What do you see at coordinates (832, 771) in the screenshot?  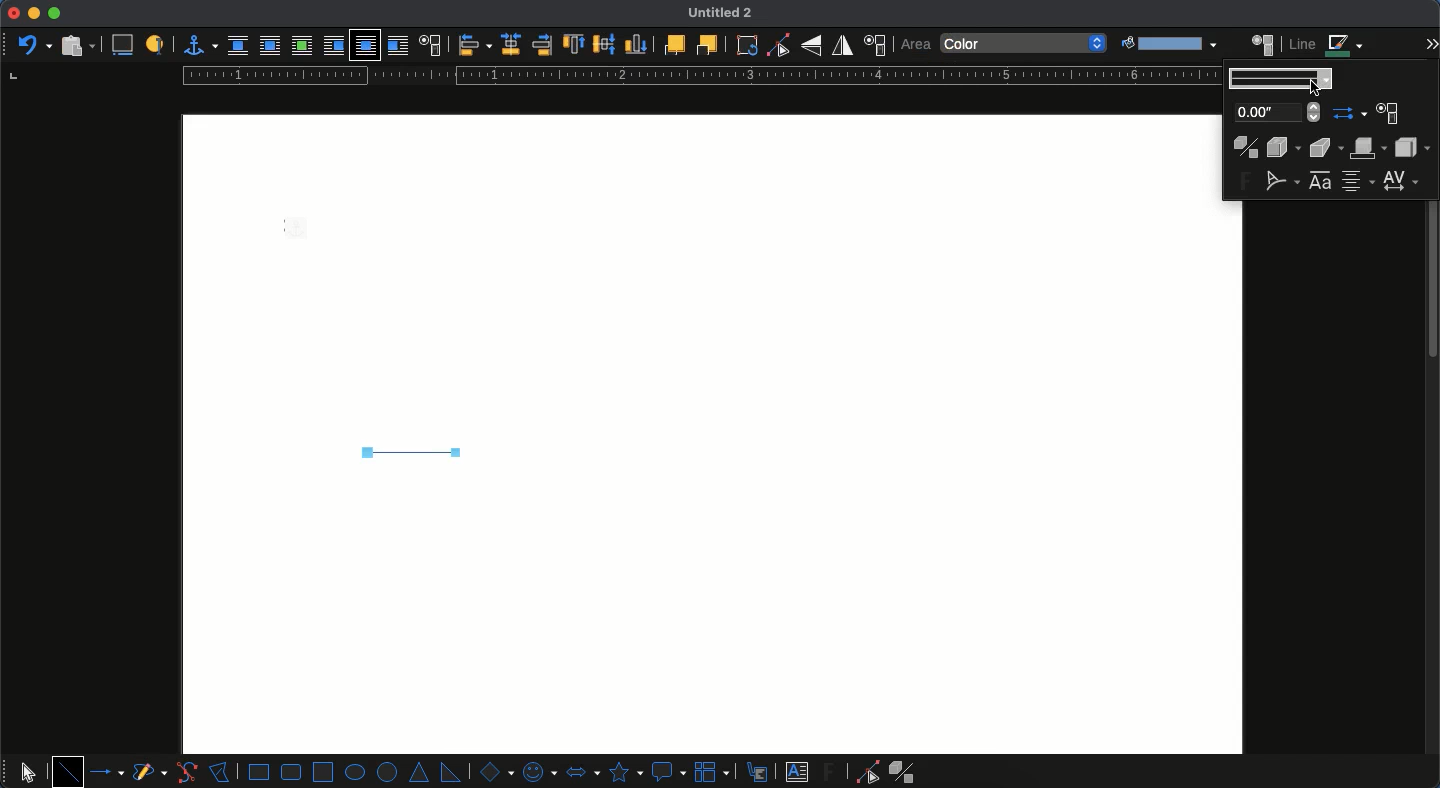 I see `footwork text` at bounding box center [832, 771].